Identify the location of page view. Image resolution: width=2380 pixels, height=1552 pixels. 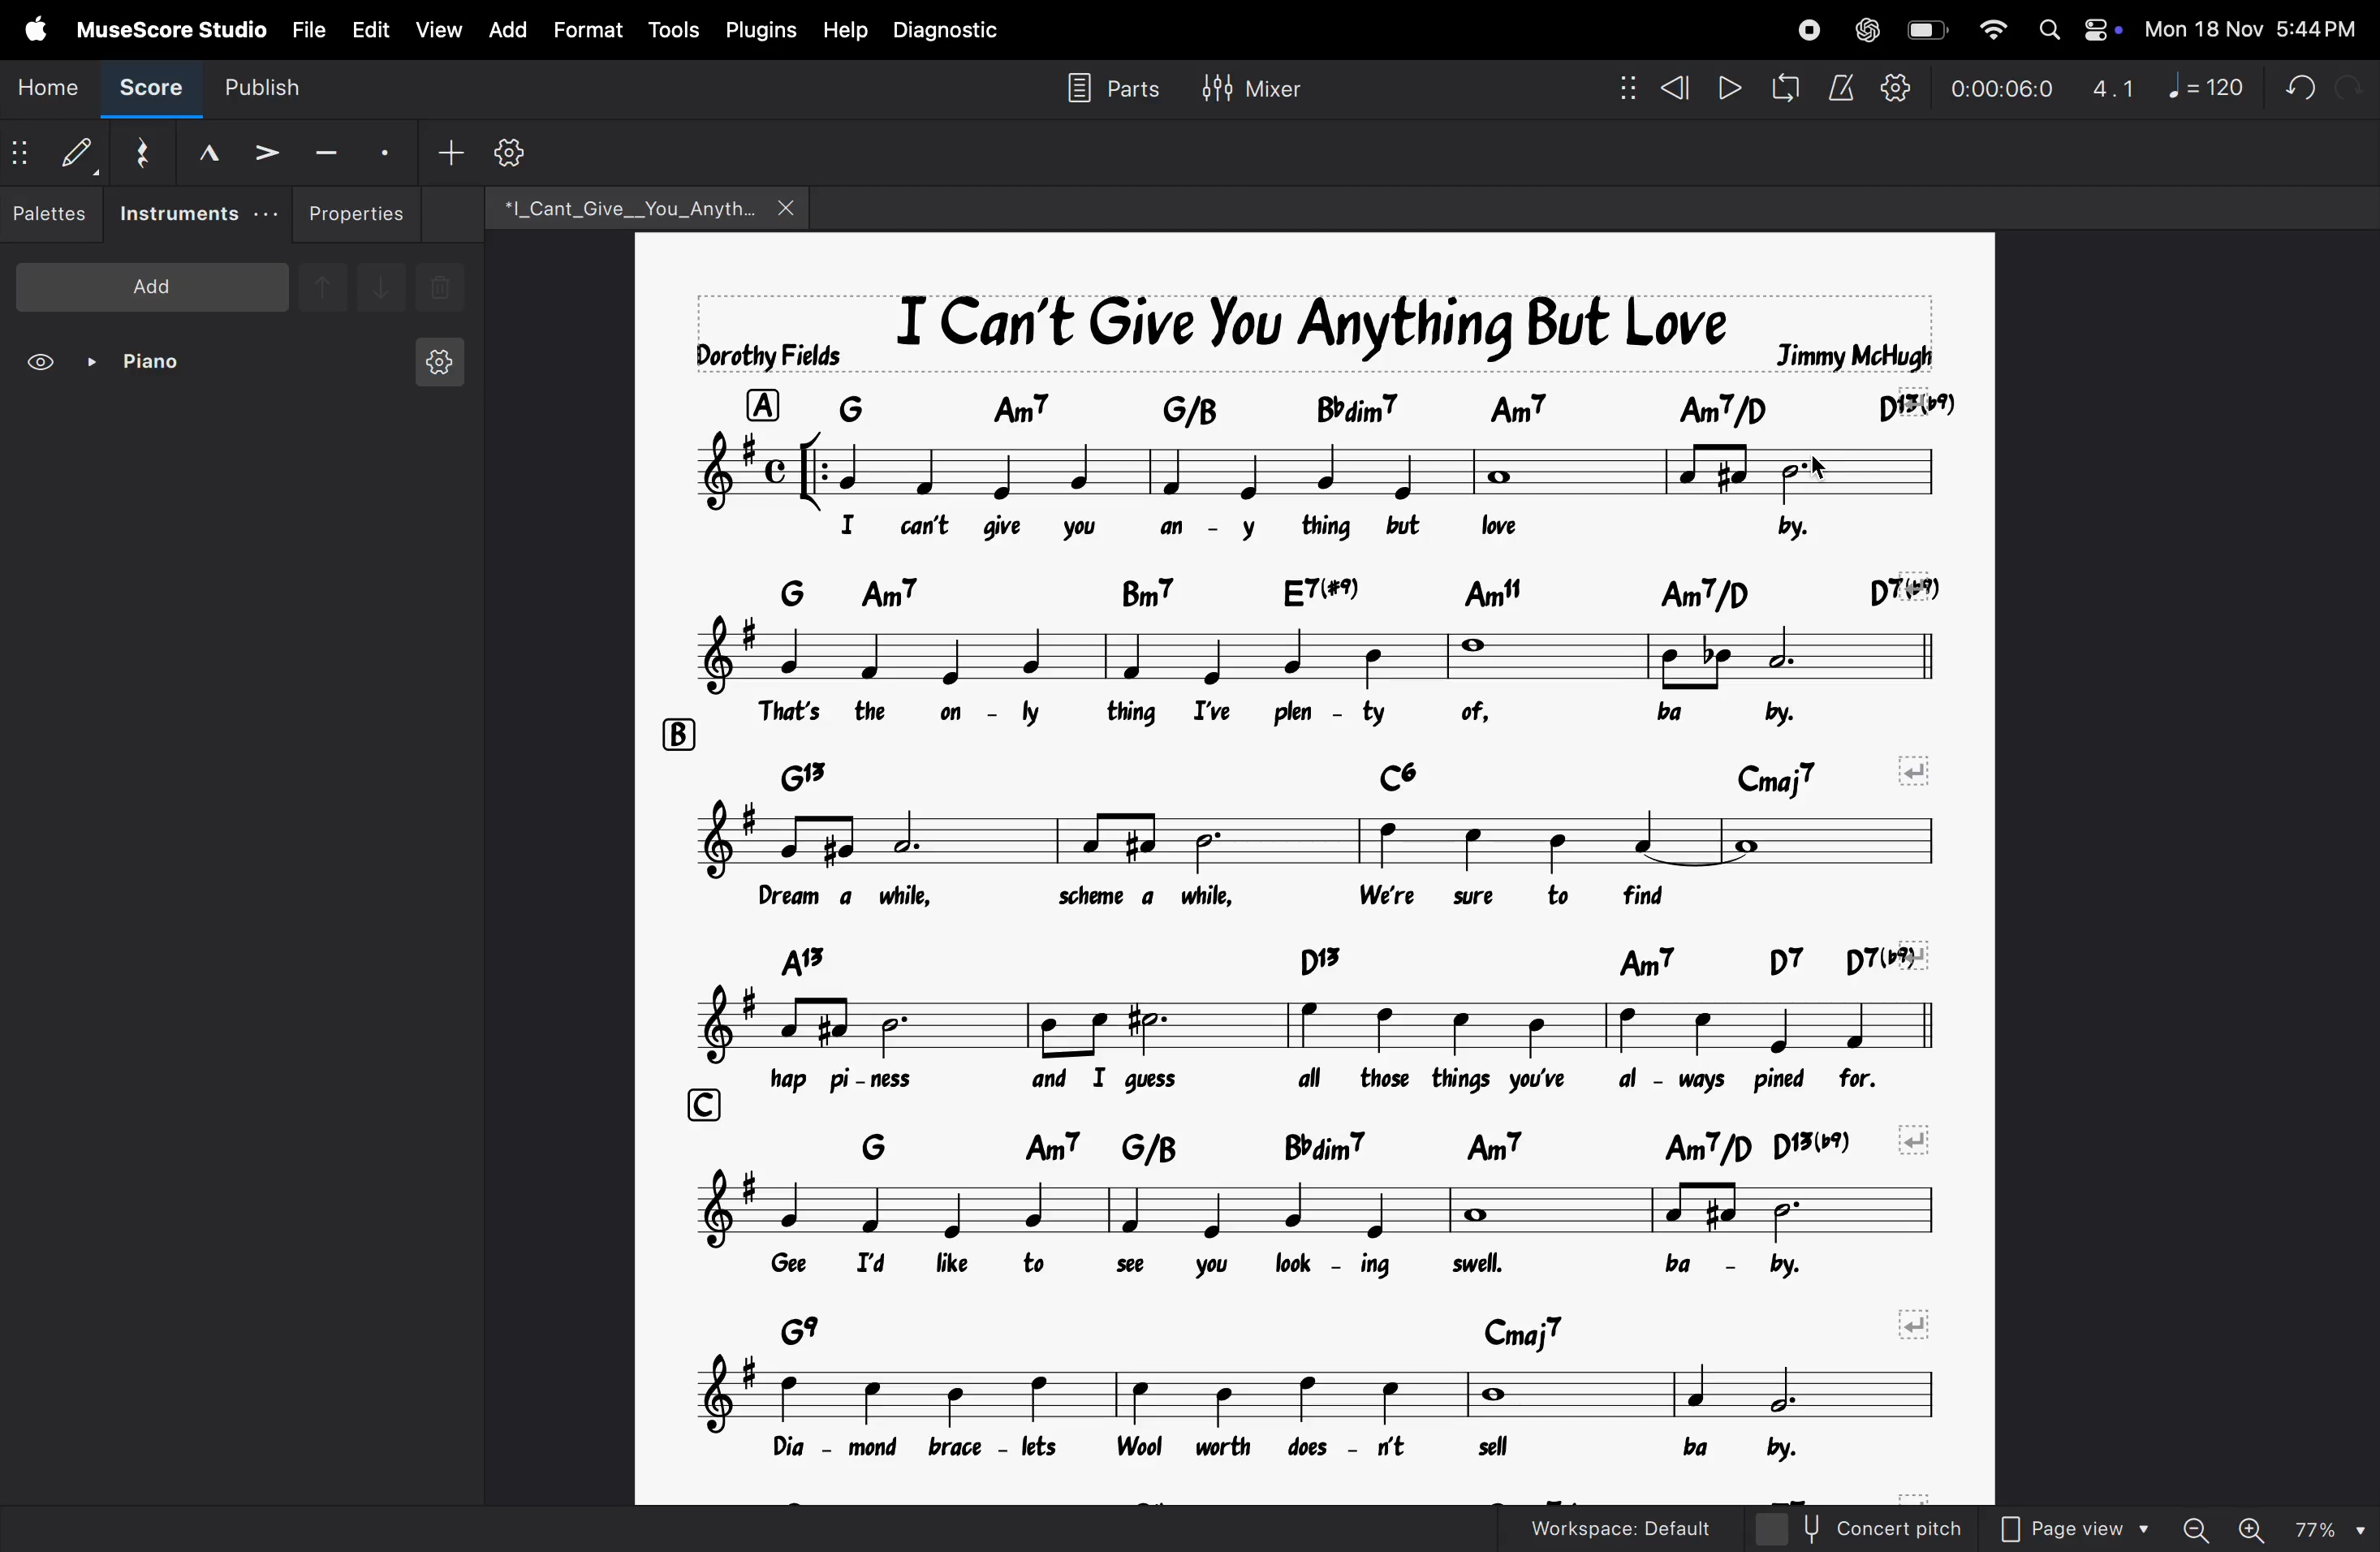
(2073, 1529).